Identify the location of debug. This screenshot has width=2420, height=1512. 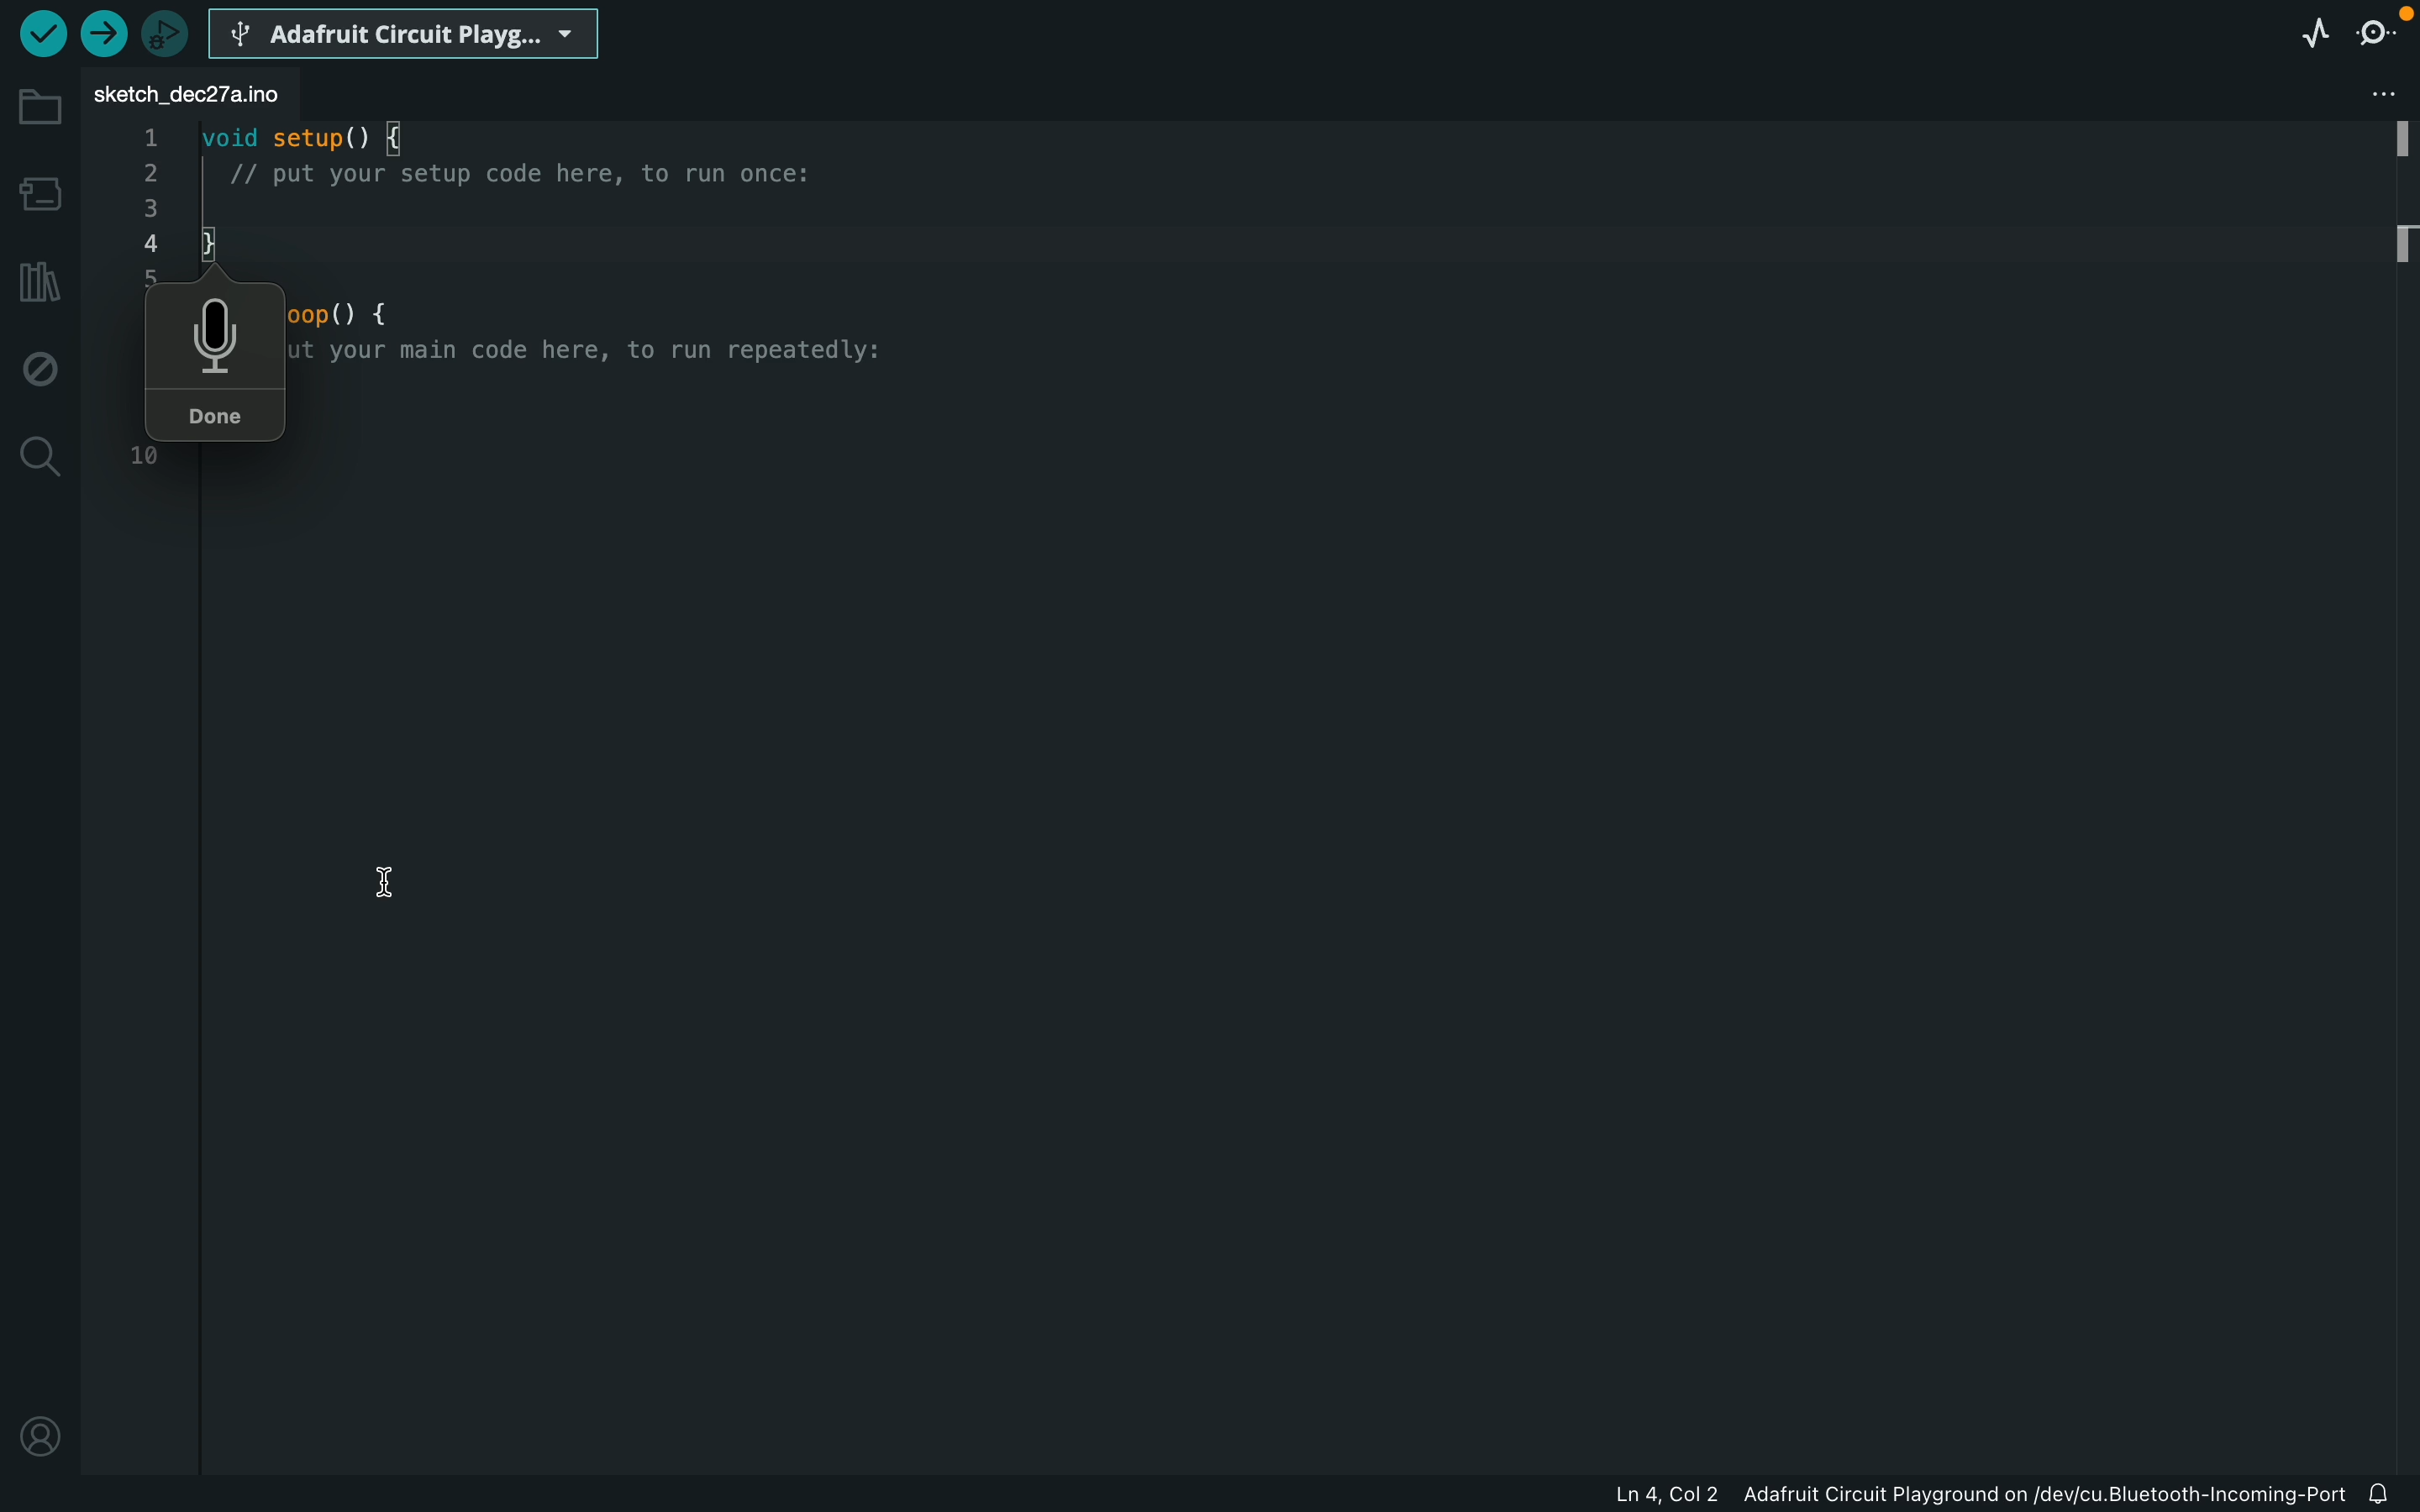
(40, 366).